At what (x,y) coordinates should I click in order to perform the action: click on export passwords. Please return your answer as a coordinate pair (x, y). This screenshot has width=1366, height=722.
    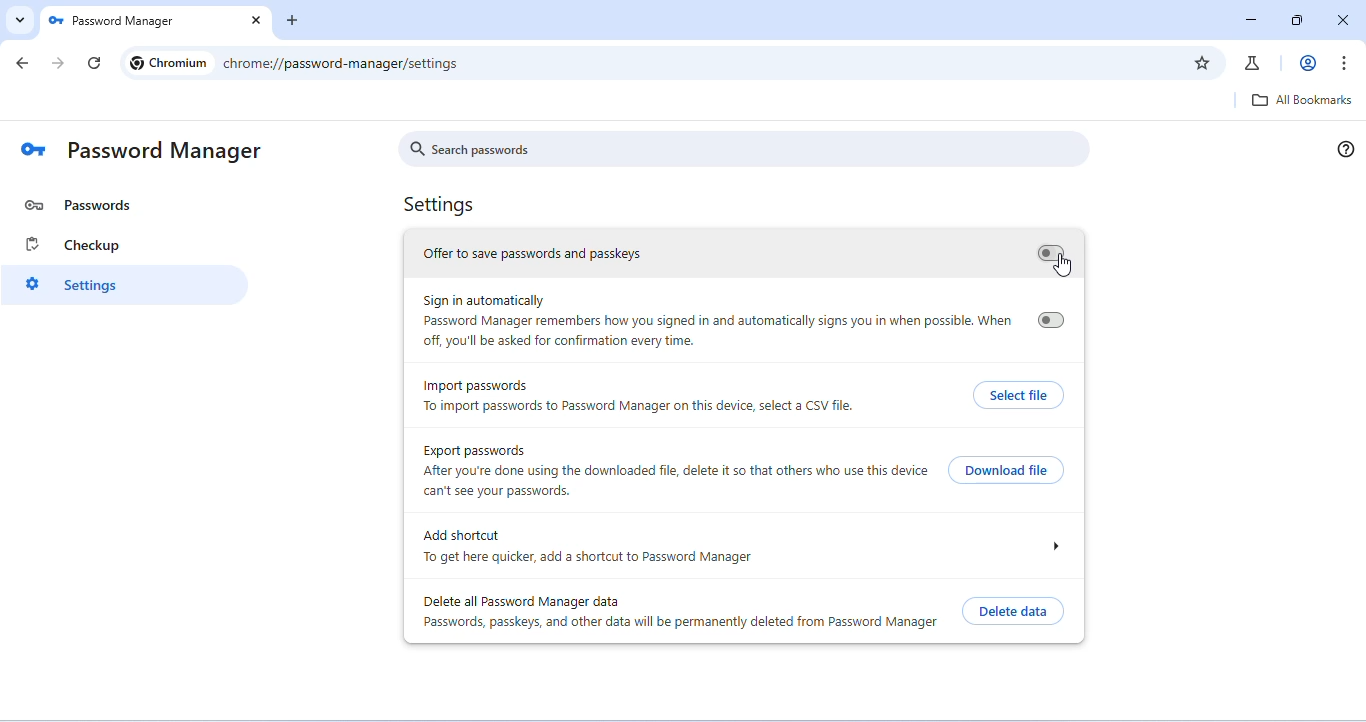
    Looking at the image, I should click on (475, 450).